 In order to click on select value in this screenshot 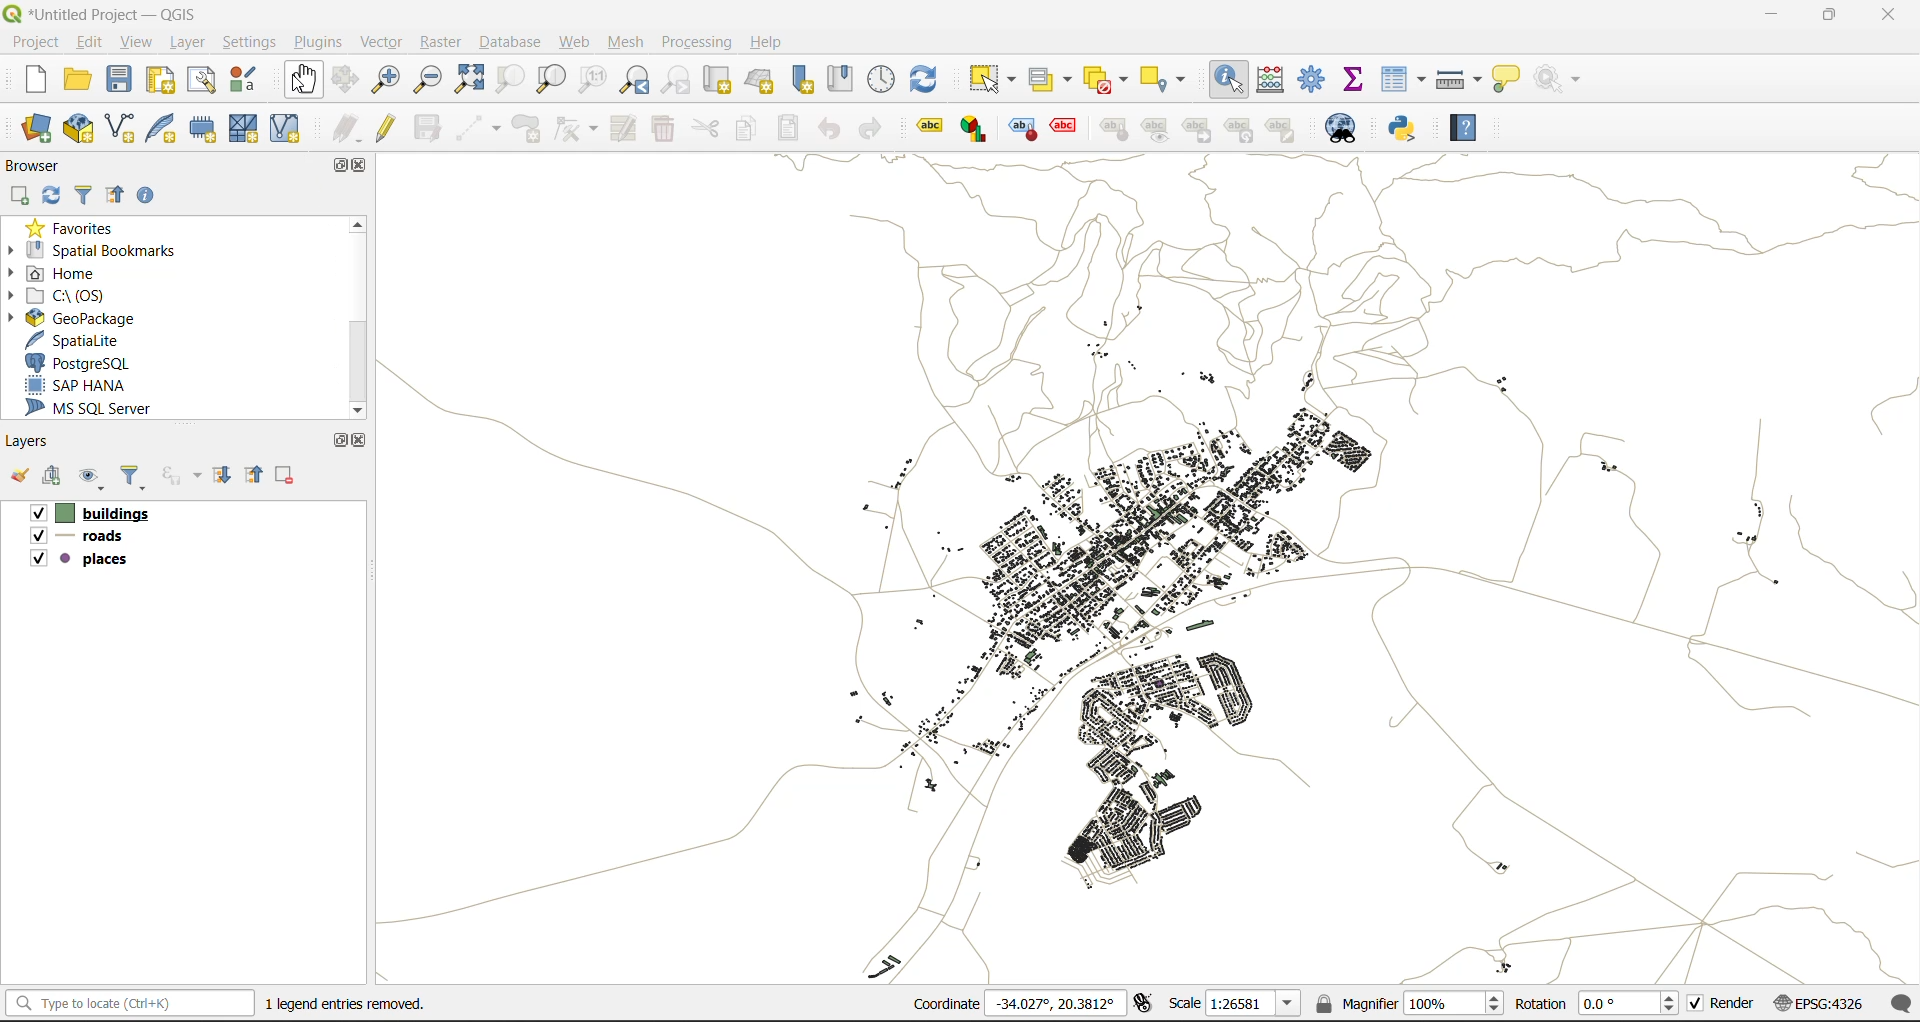, I will do `click(1051, 77)`.